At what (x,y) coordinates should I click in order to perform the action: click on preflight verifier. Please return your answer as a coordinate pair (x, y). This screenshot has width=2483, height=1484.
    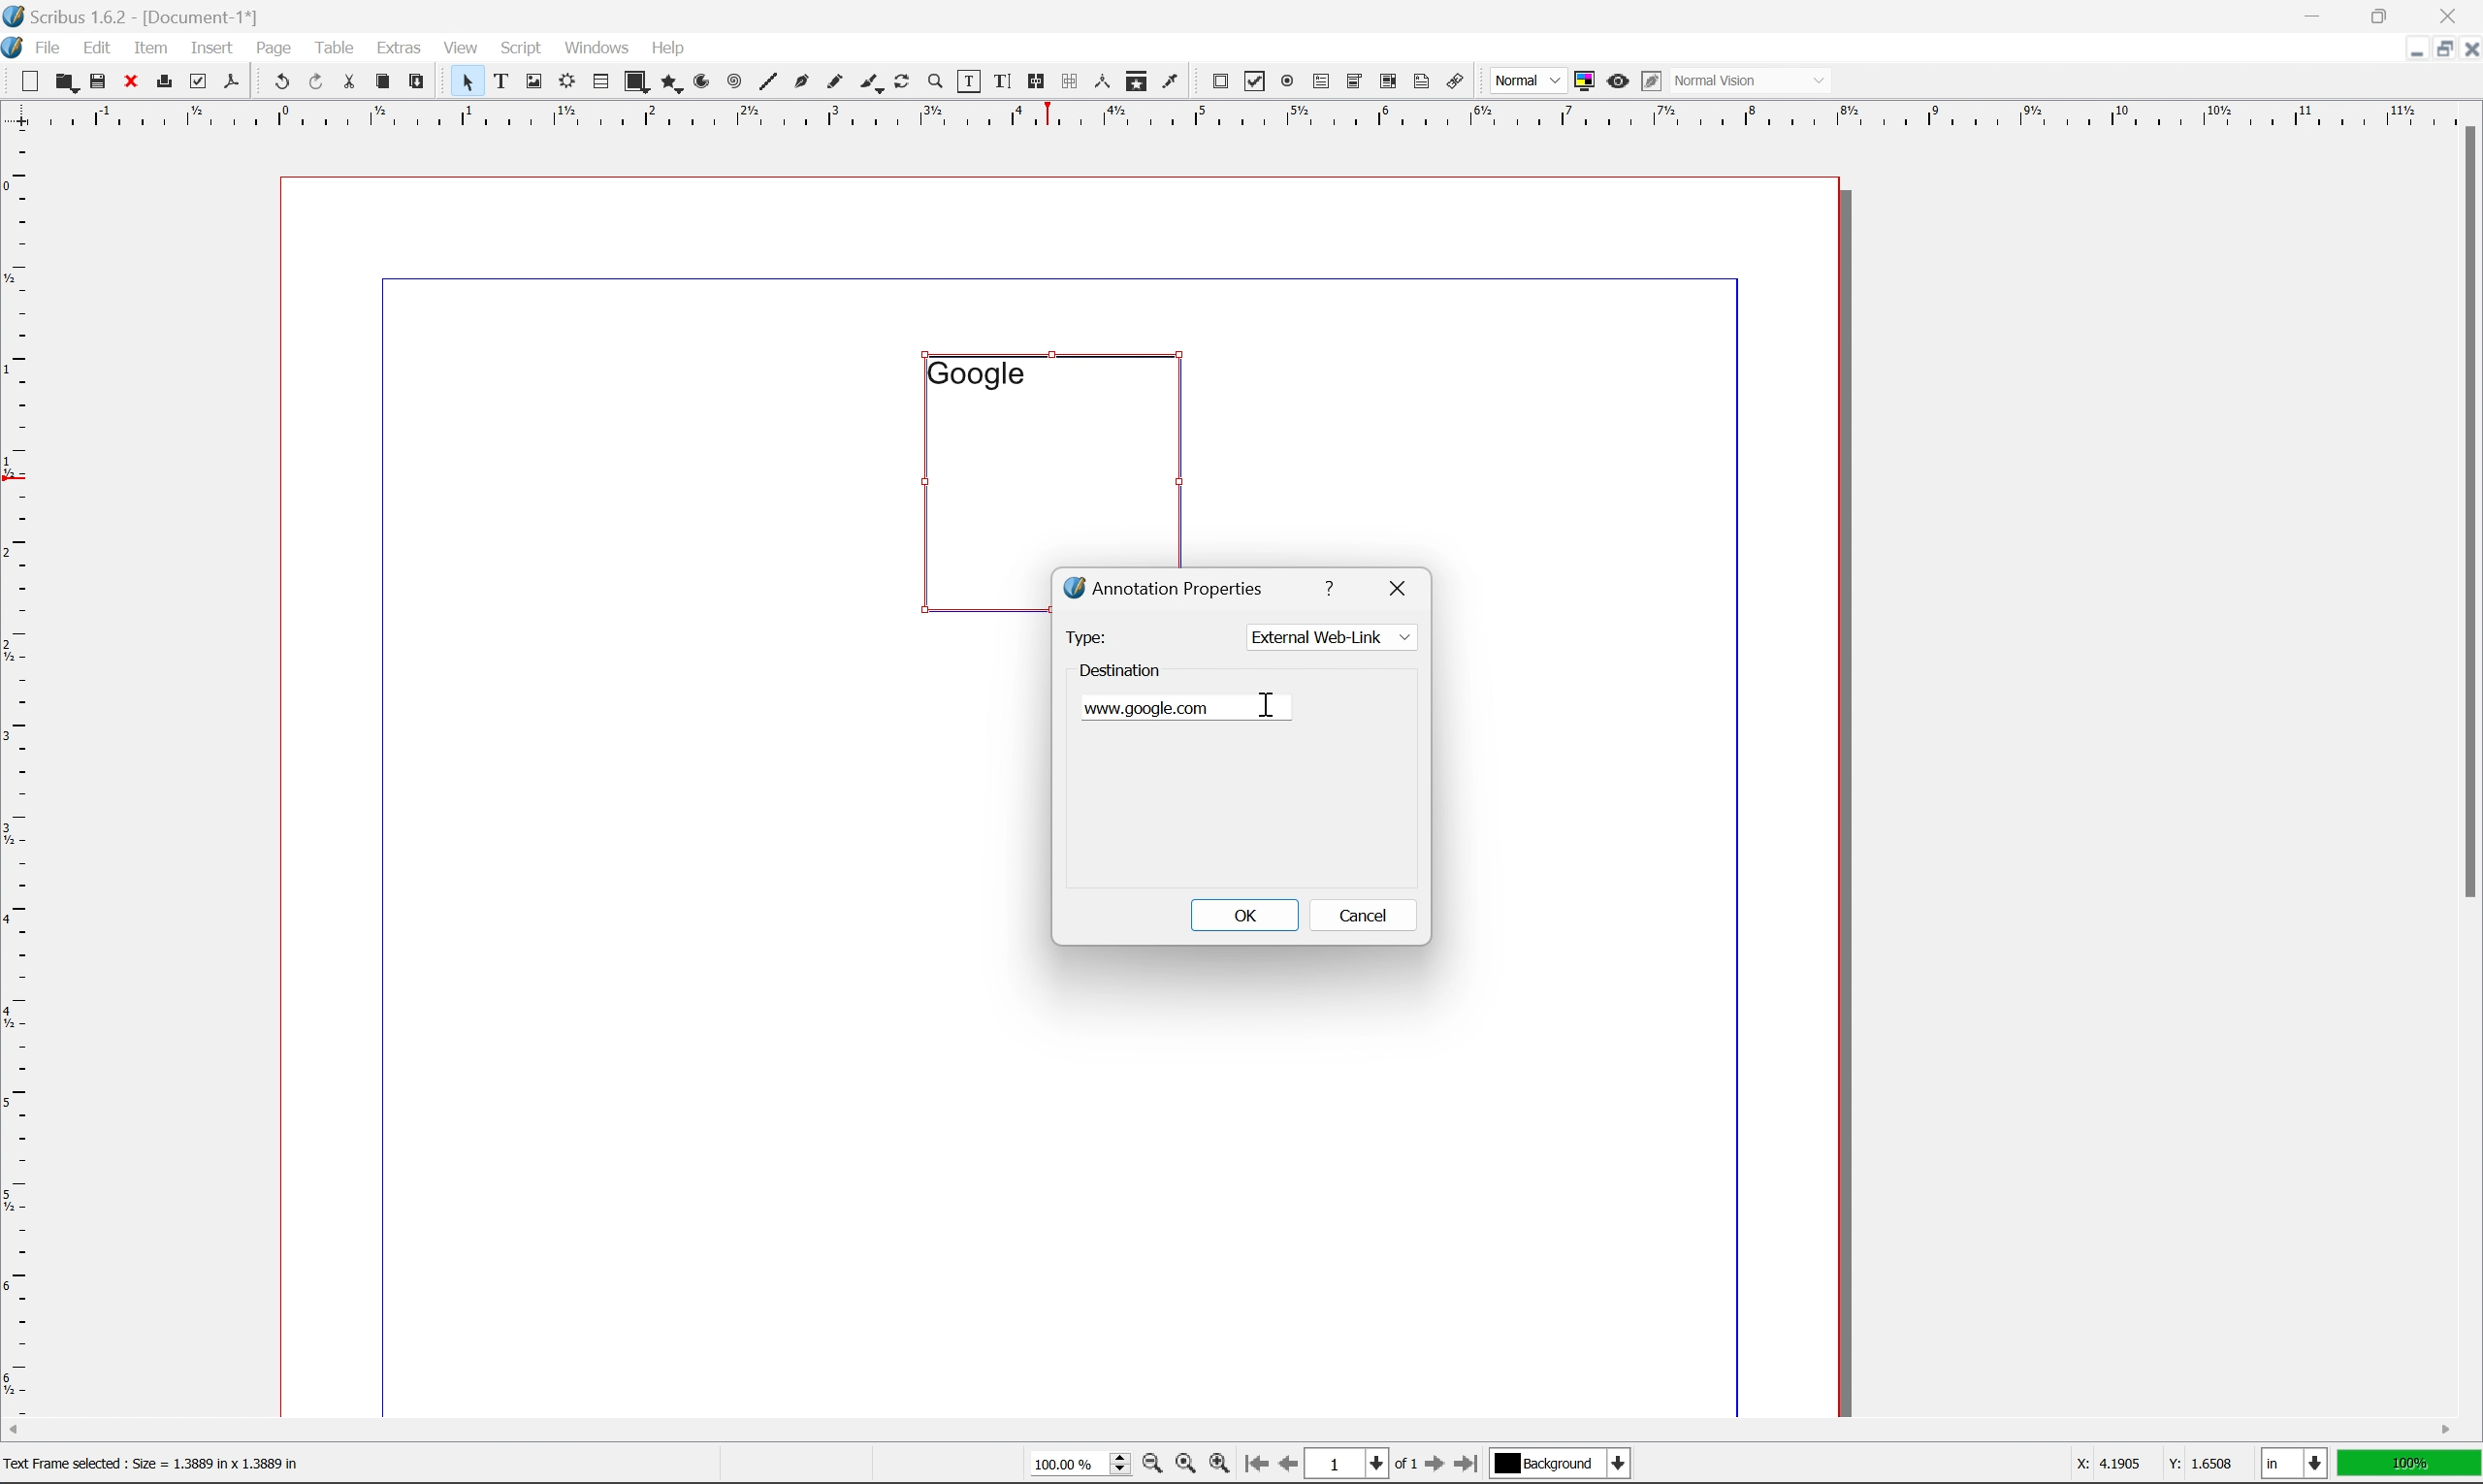
    Looking at the image, I should click on (199, 80).